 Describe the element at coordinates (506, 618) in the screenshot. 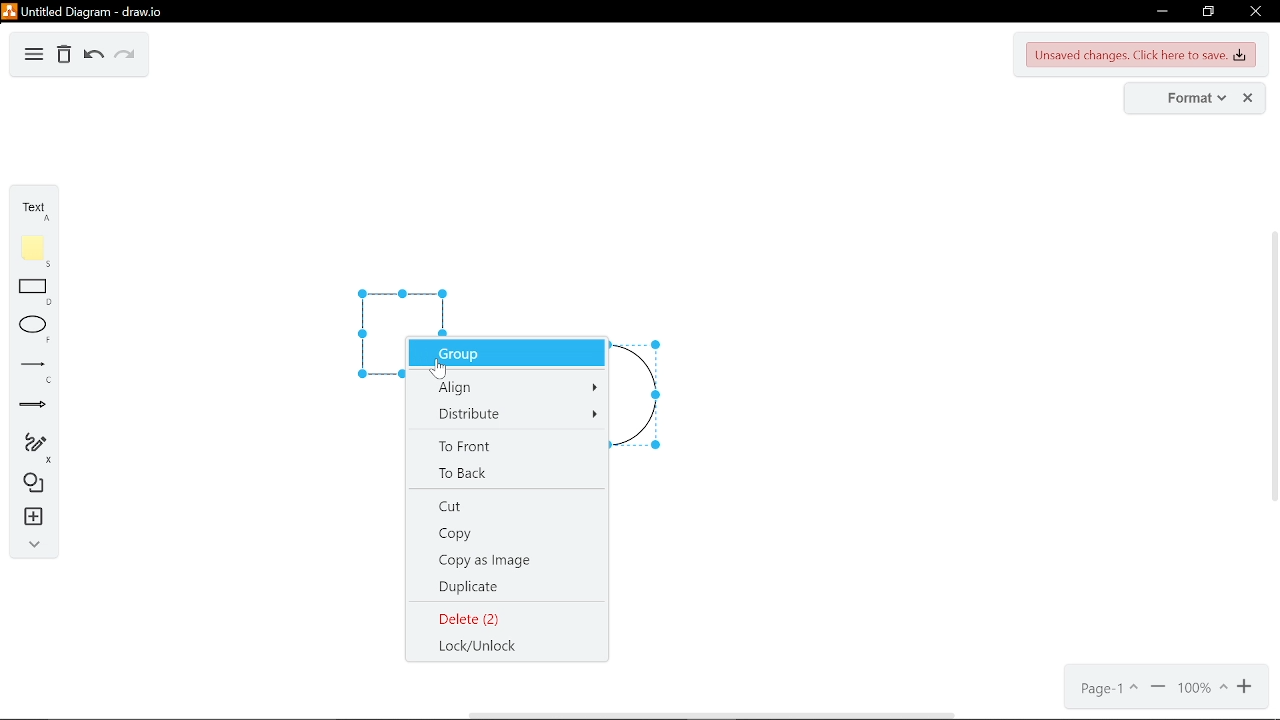

I see `Delete` at that location.